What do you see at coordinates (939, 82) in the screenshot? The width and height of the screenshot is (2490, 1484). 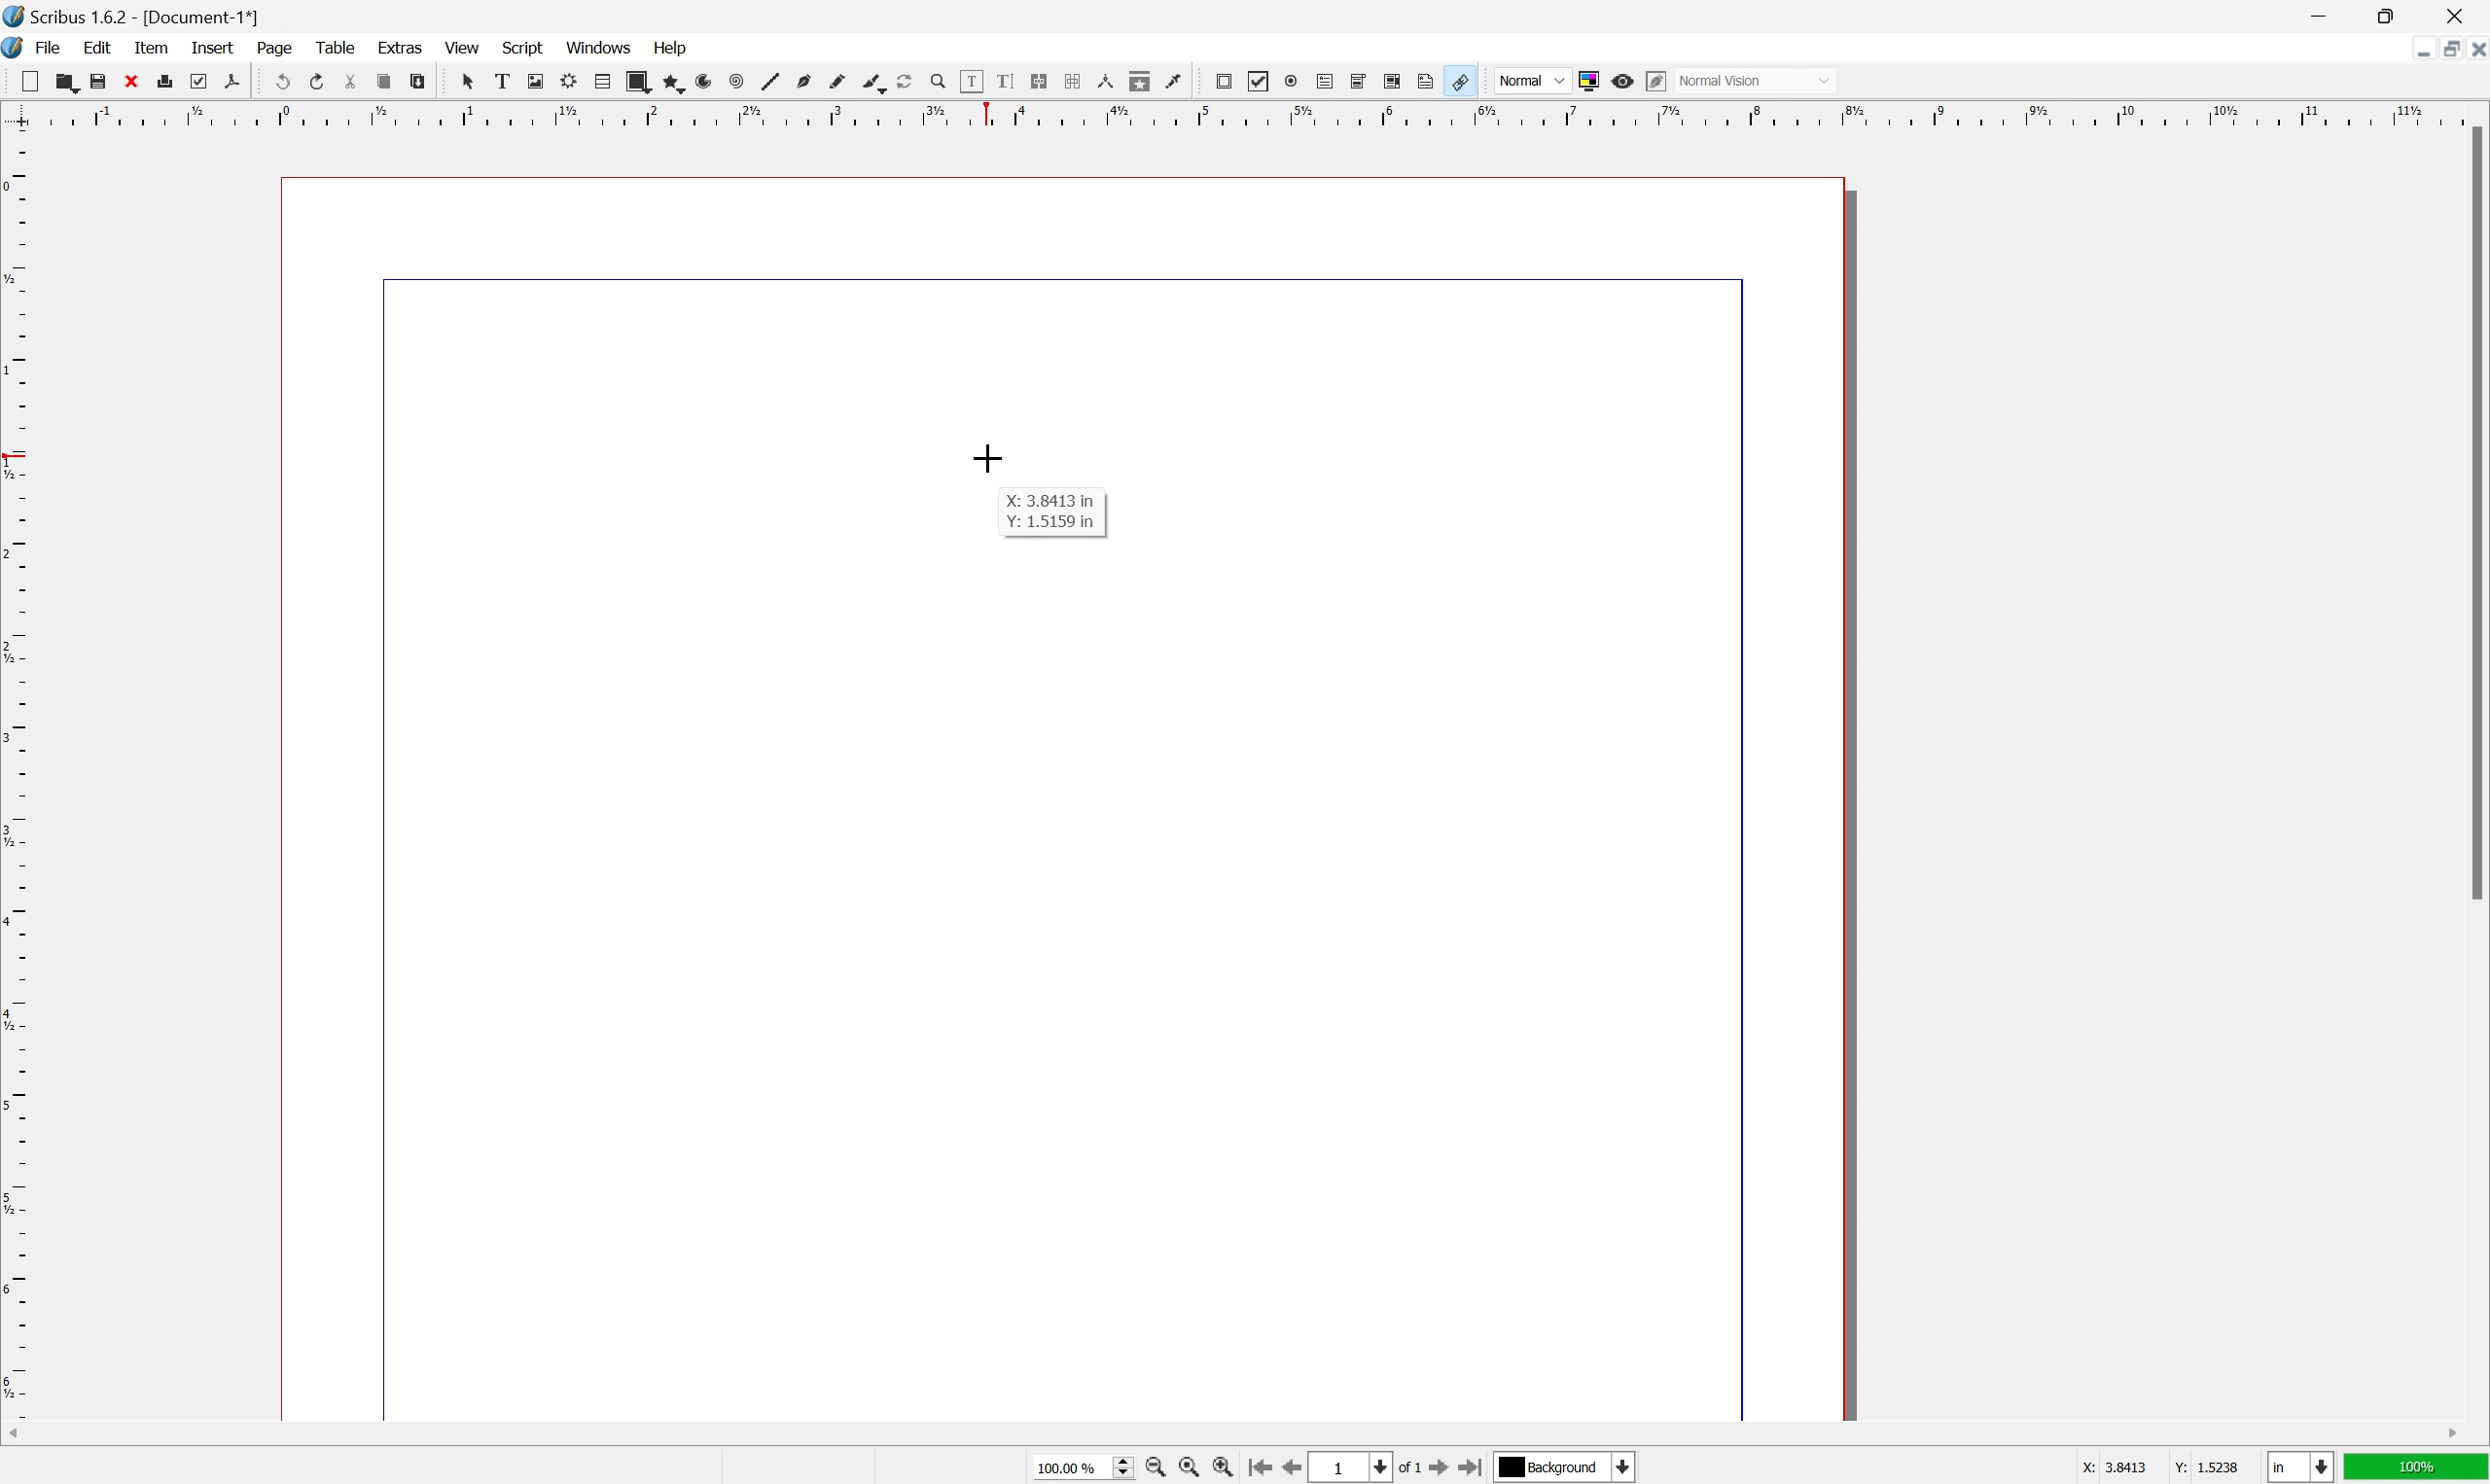 I see `zoom in or zoom out` at bounding box center [939, 82].